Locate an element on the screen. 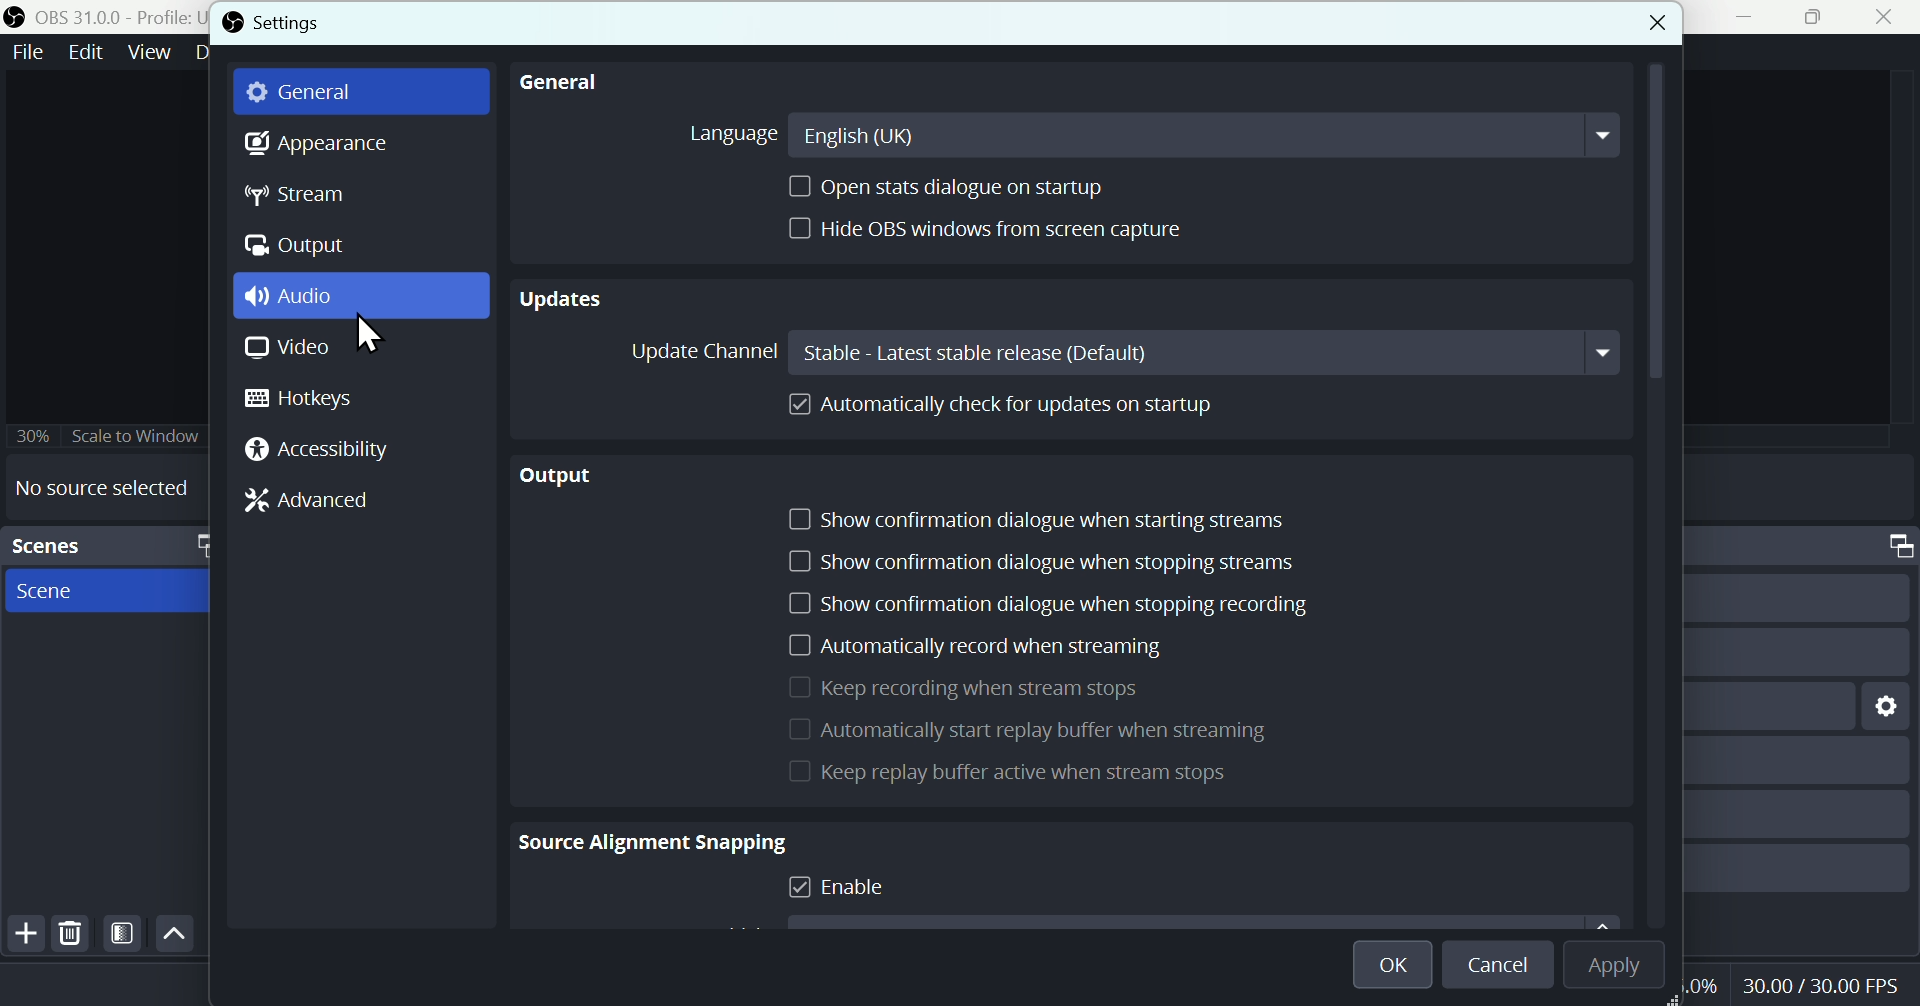 The width and height of the screenshot is (1920, 1006). keep replay buffer active when stream stops is located at coordinates (989, 777).